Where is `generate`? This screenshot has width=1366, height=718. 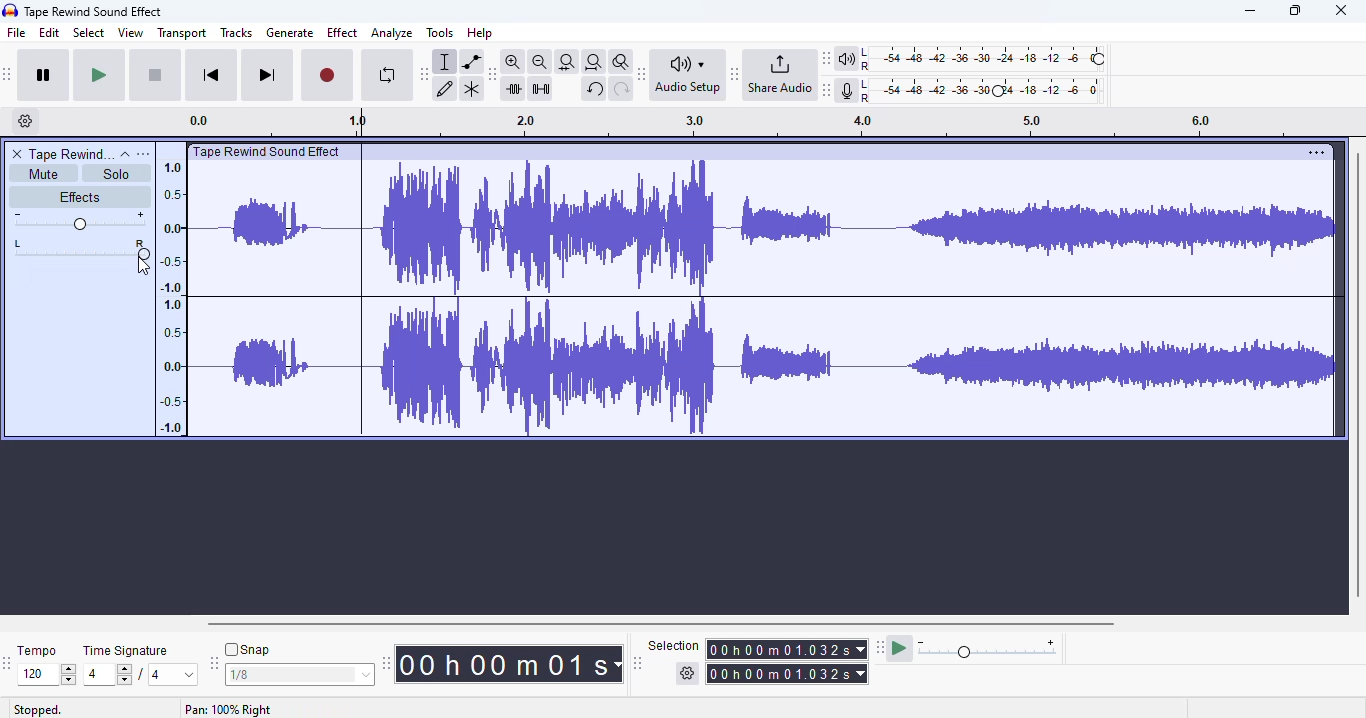 generate is located at coordinates (290, 33).